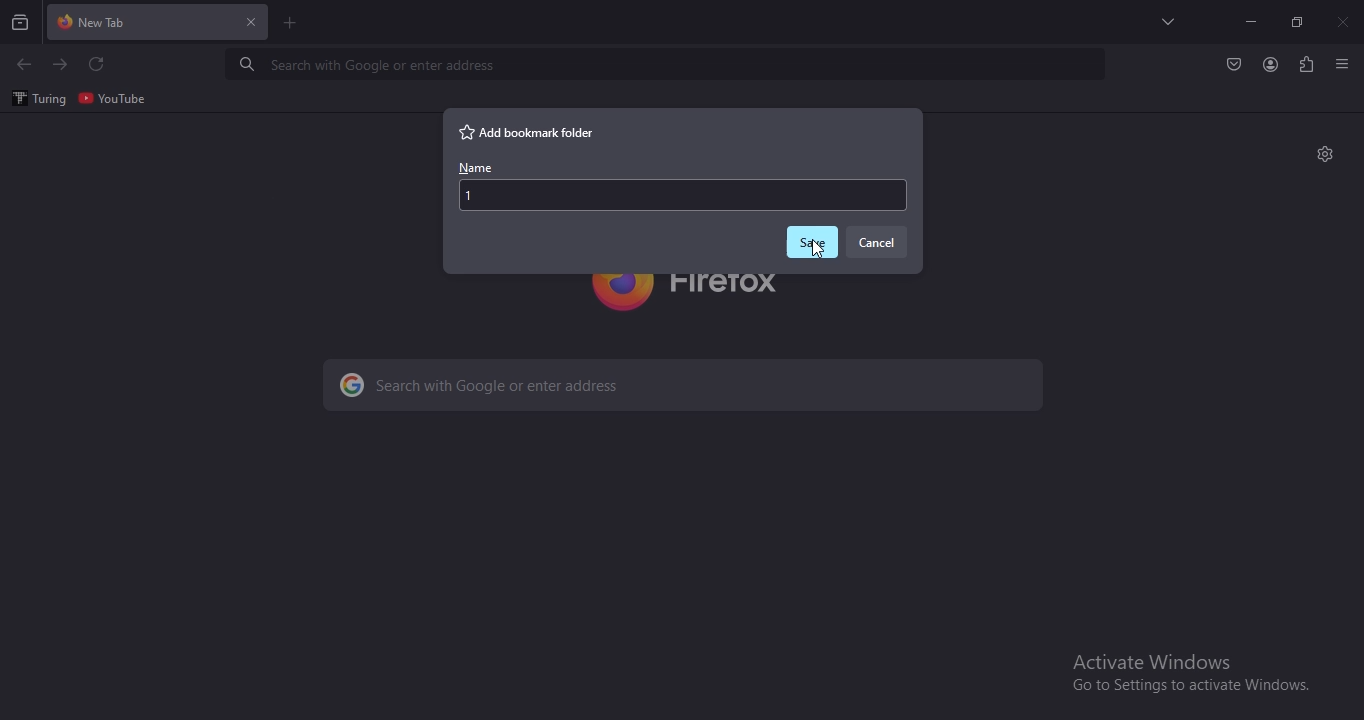 This screenshot has width=1364, height=720. What do you see at coordinates (1251, 22) in the screenshot?
I see `minimize` at bounding box center [1251, 22].